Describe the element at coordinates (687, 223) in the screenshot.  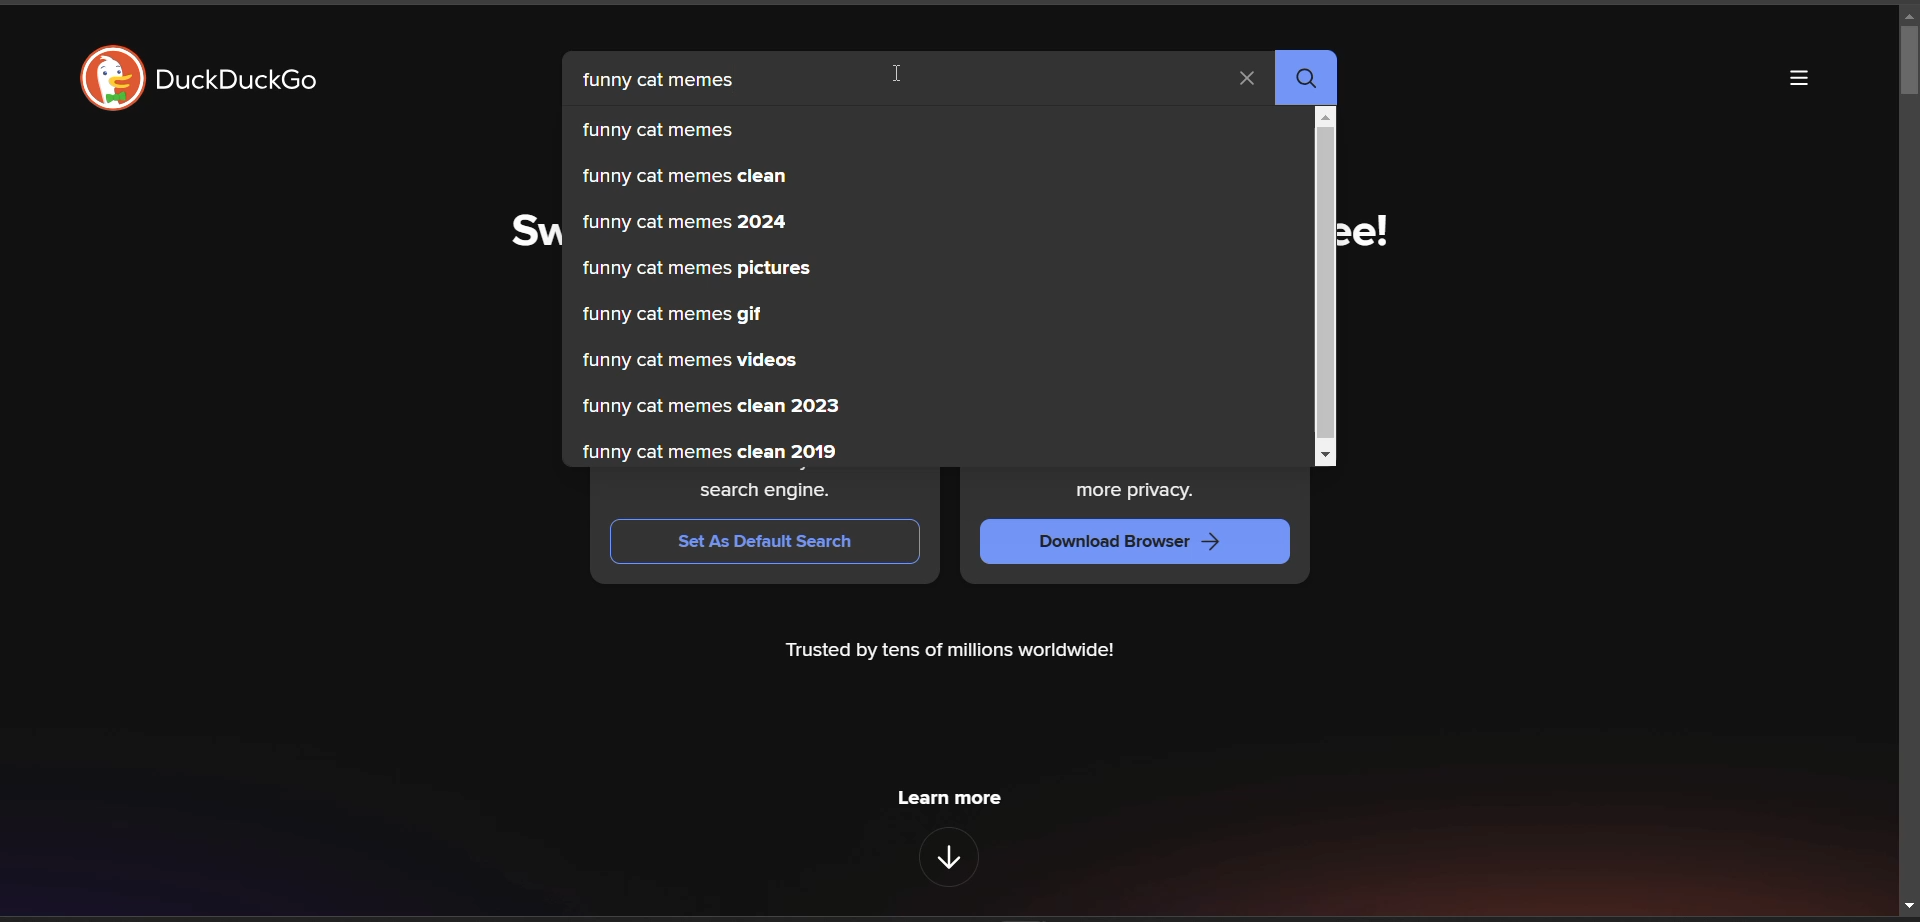
I see `funny cat memes 2024` at that location.